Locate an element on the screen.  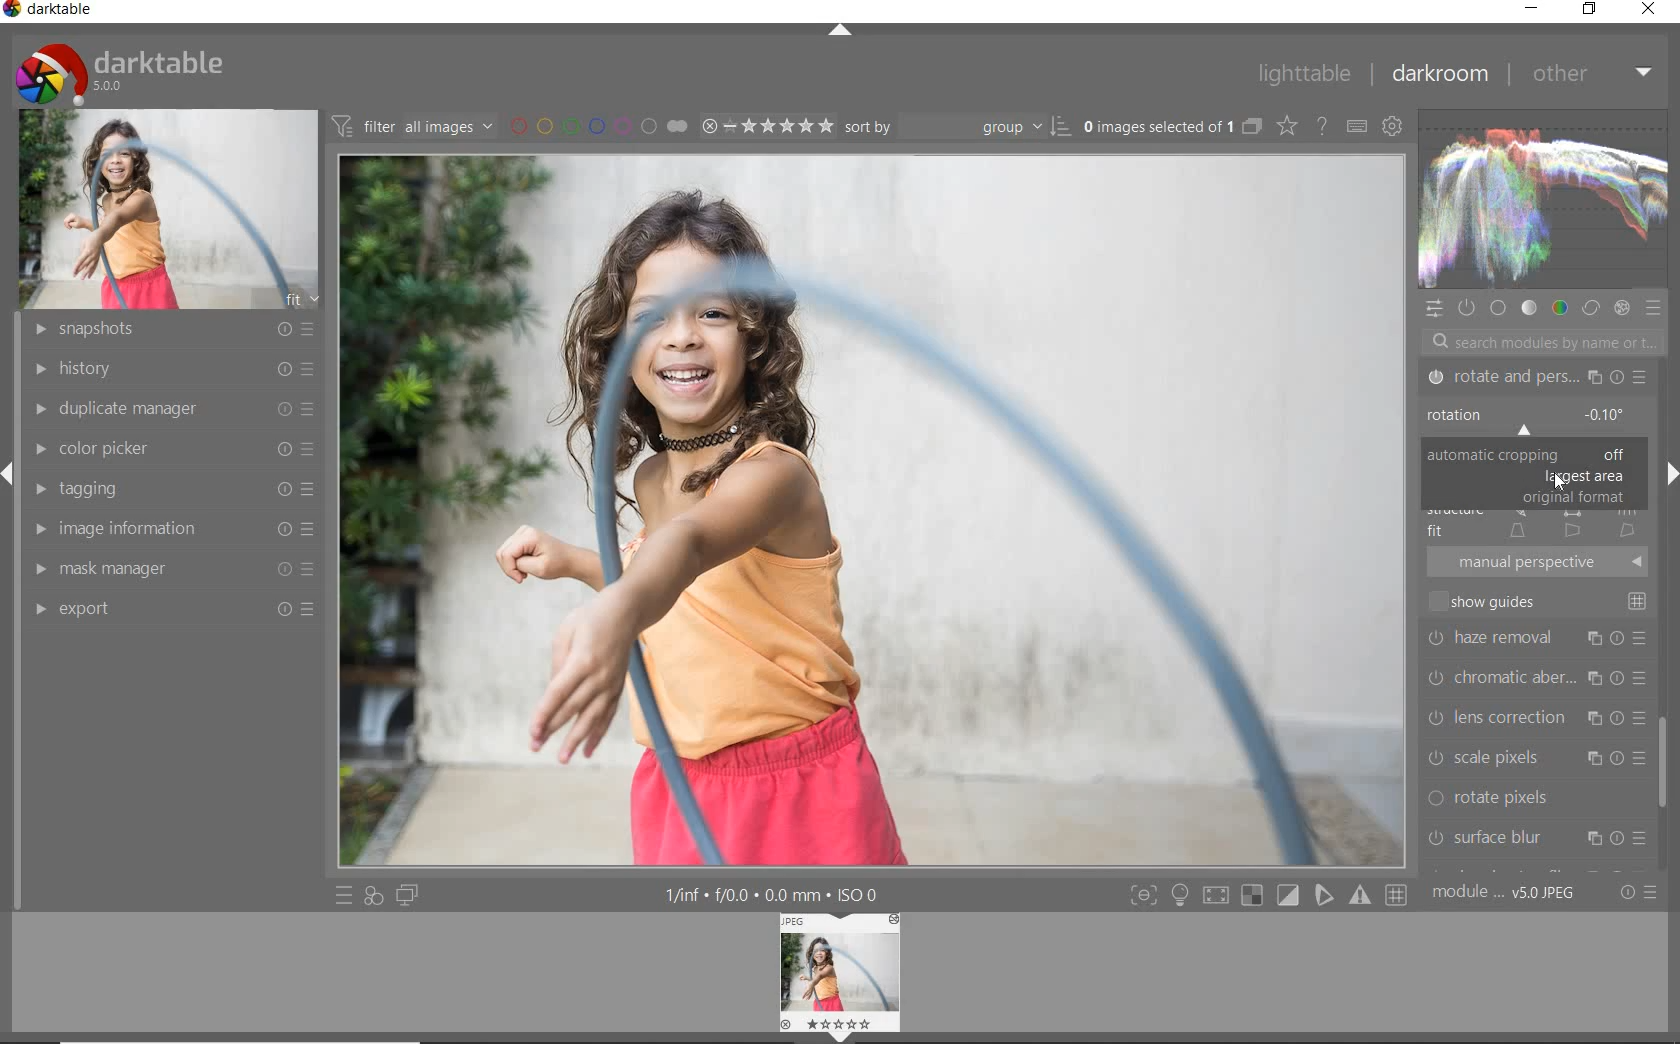
waveform is located at coordinates (1541, 199).